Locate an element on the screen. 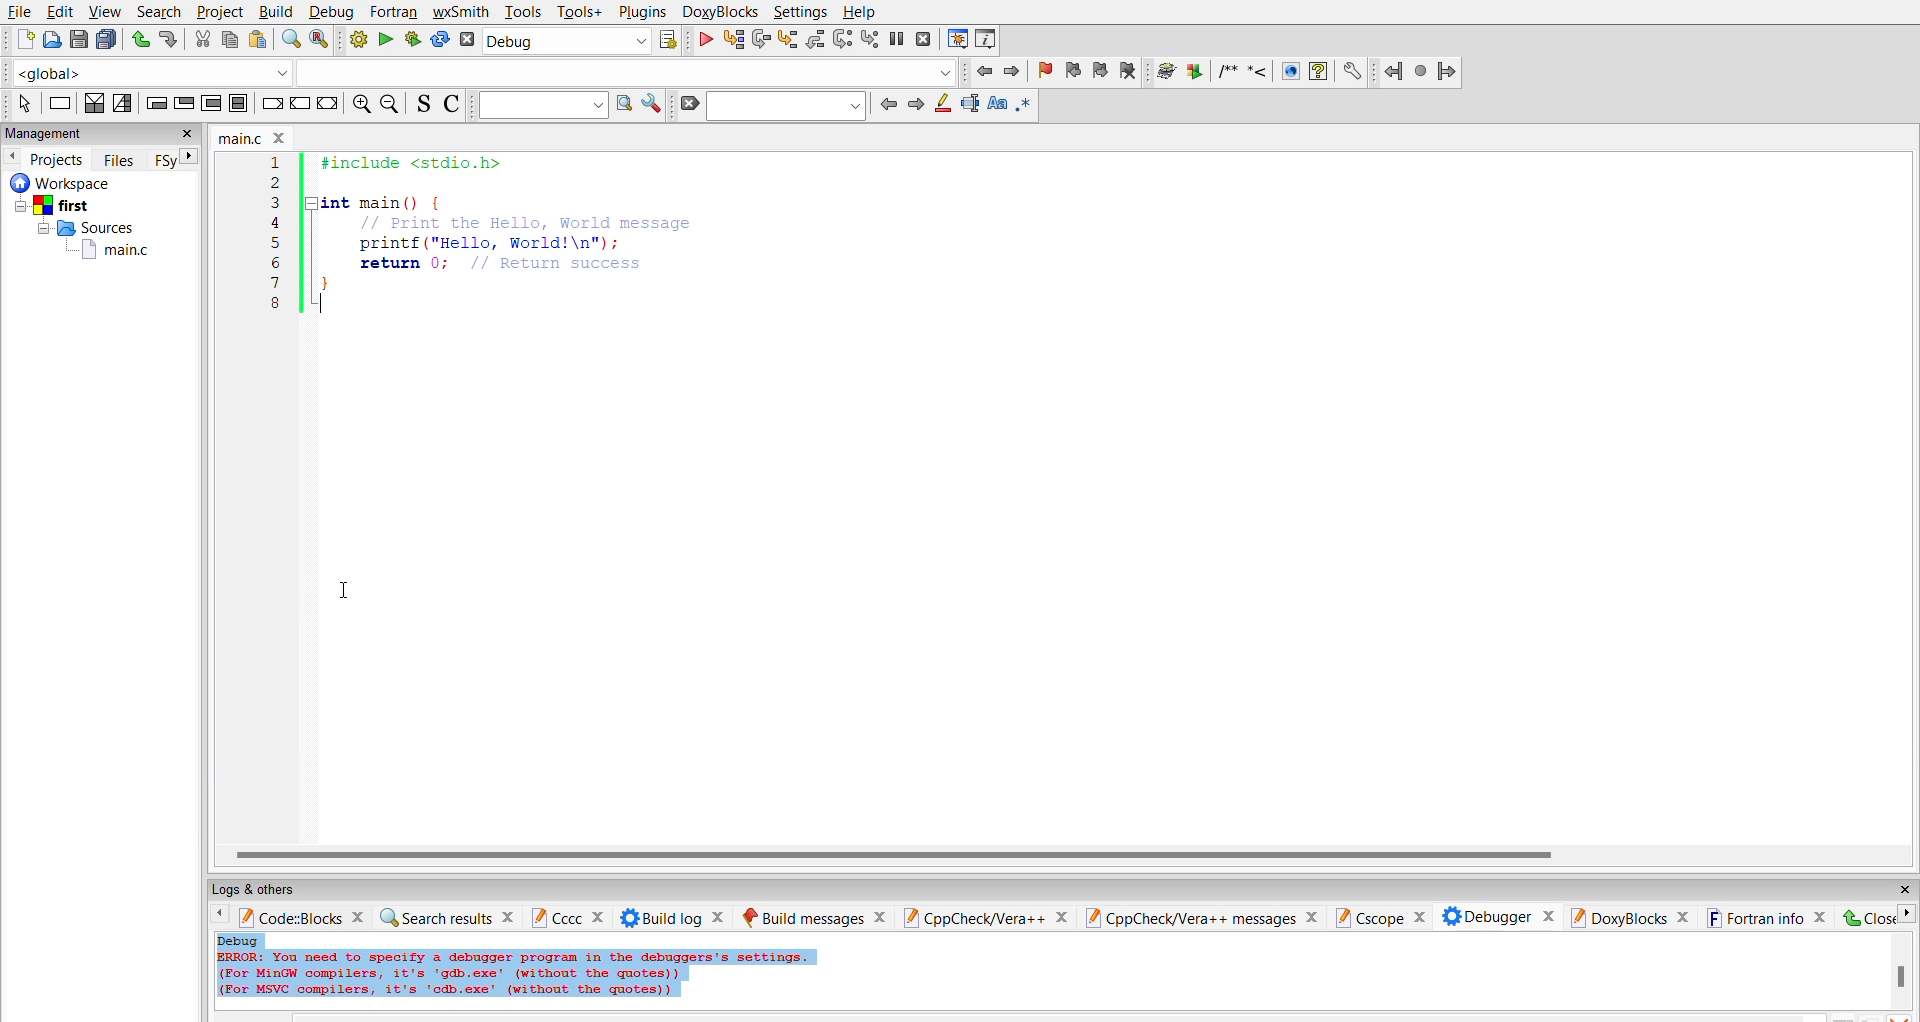  toggle comments is located at coordinates (455, 105).